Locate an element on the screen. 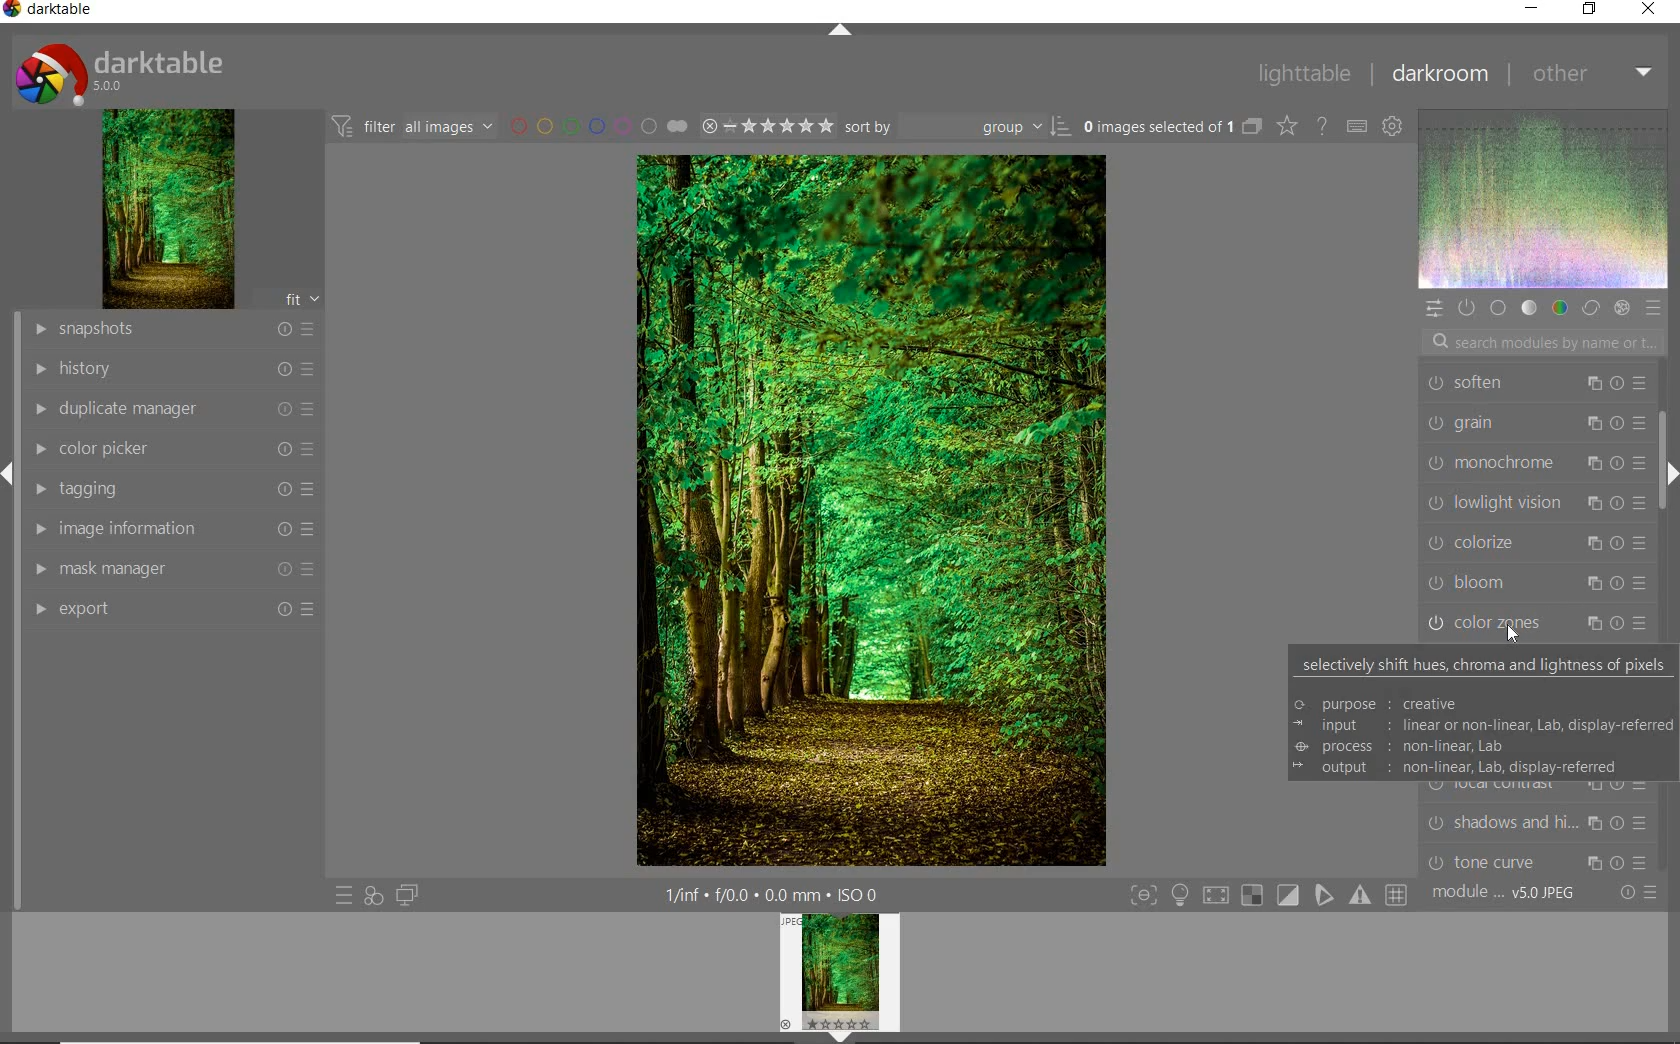 The height and width of the screenshot is (1044, 1680). MASK MANAGER is located at coordinates (170, 571).